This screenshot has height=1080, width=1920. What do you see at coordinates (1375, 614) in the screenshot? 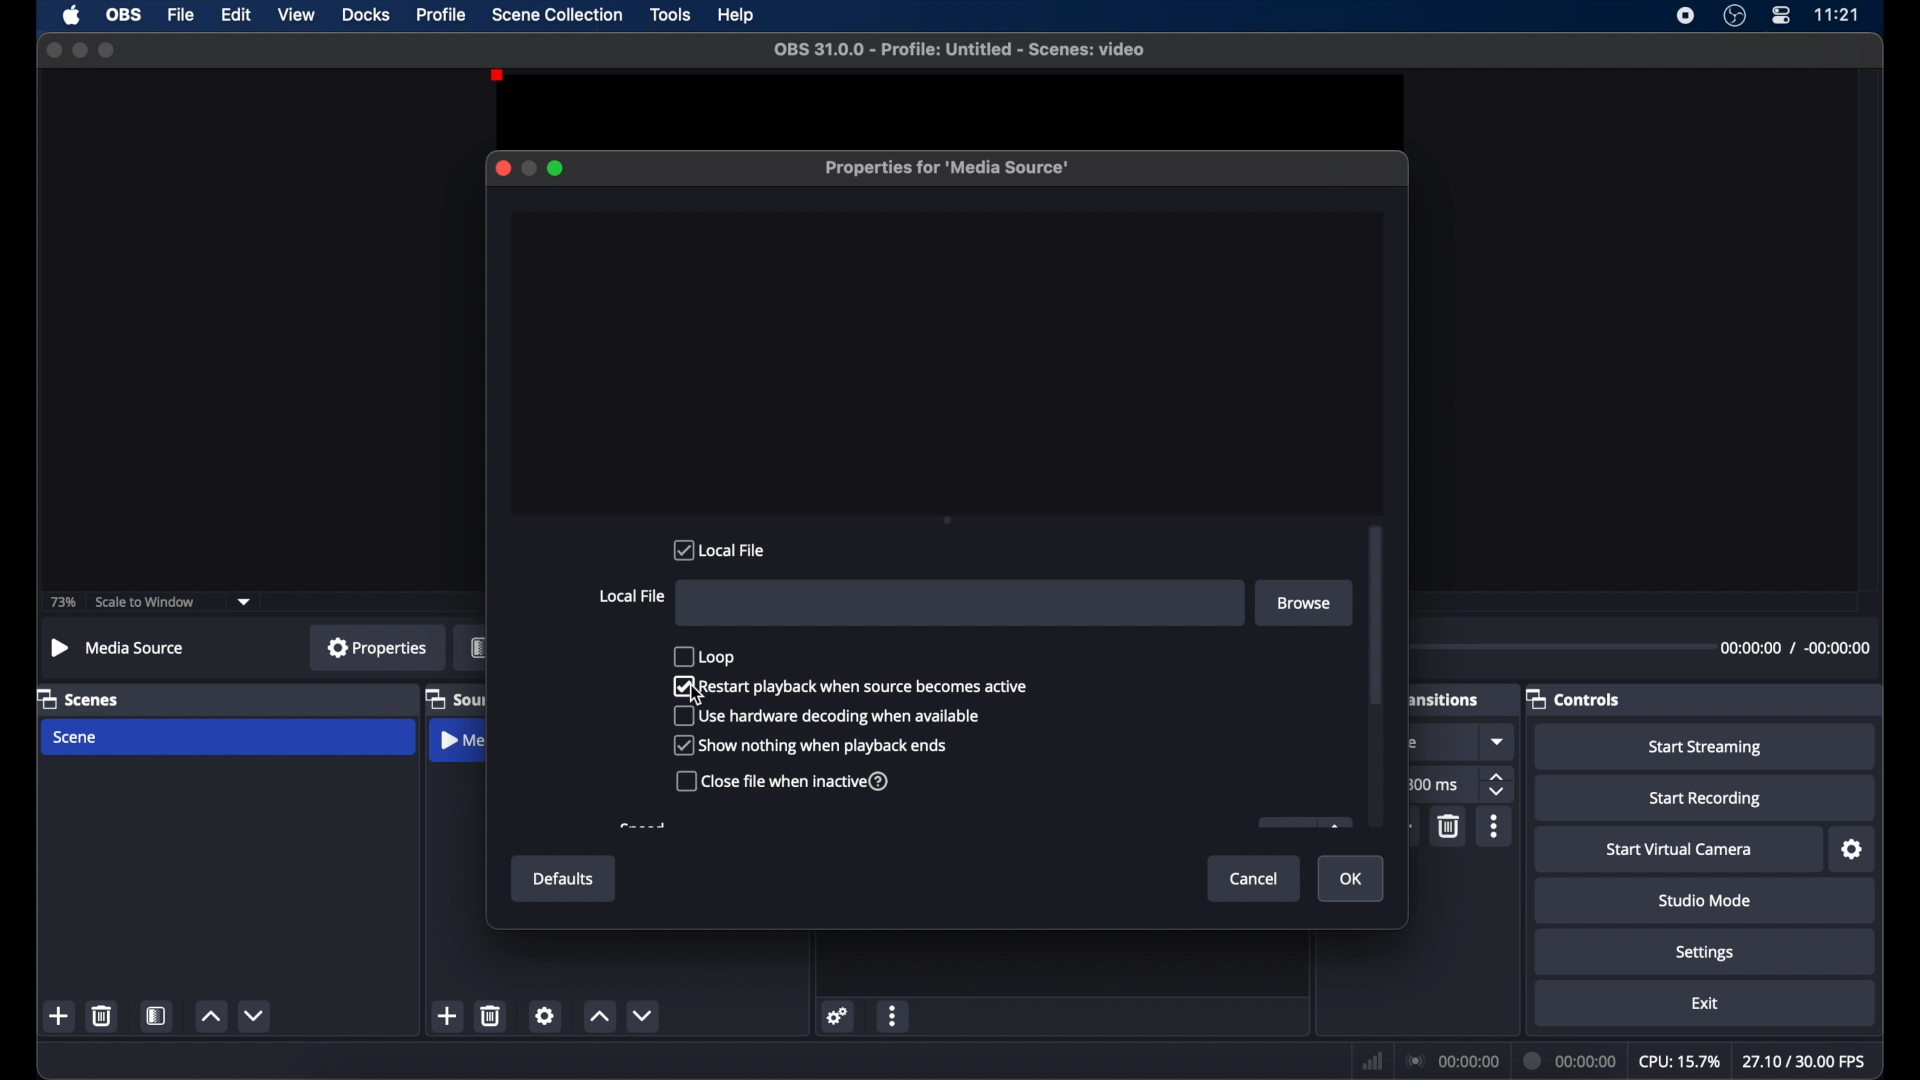
I see `scroll box` at bounding box center [1375, 614].